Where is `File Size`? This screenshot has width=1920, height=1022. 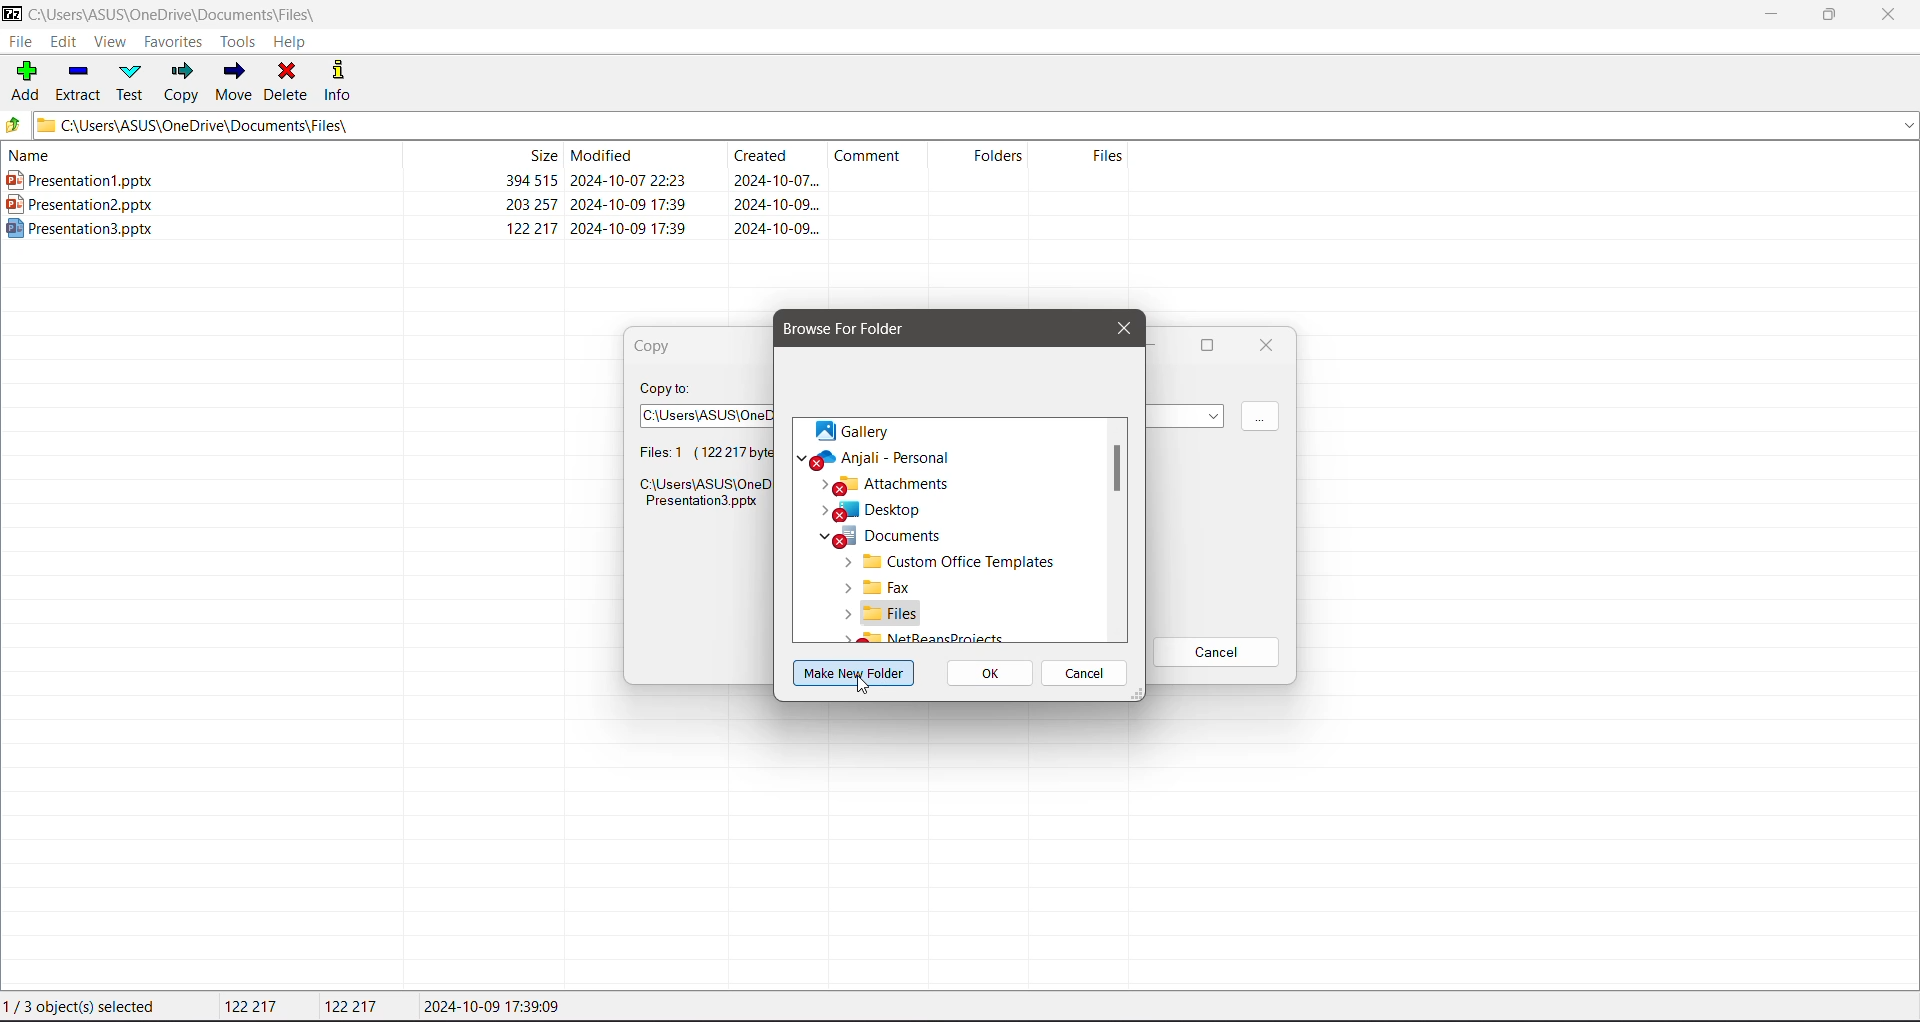
File Size is located at coordinates (480, 155).